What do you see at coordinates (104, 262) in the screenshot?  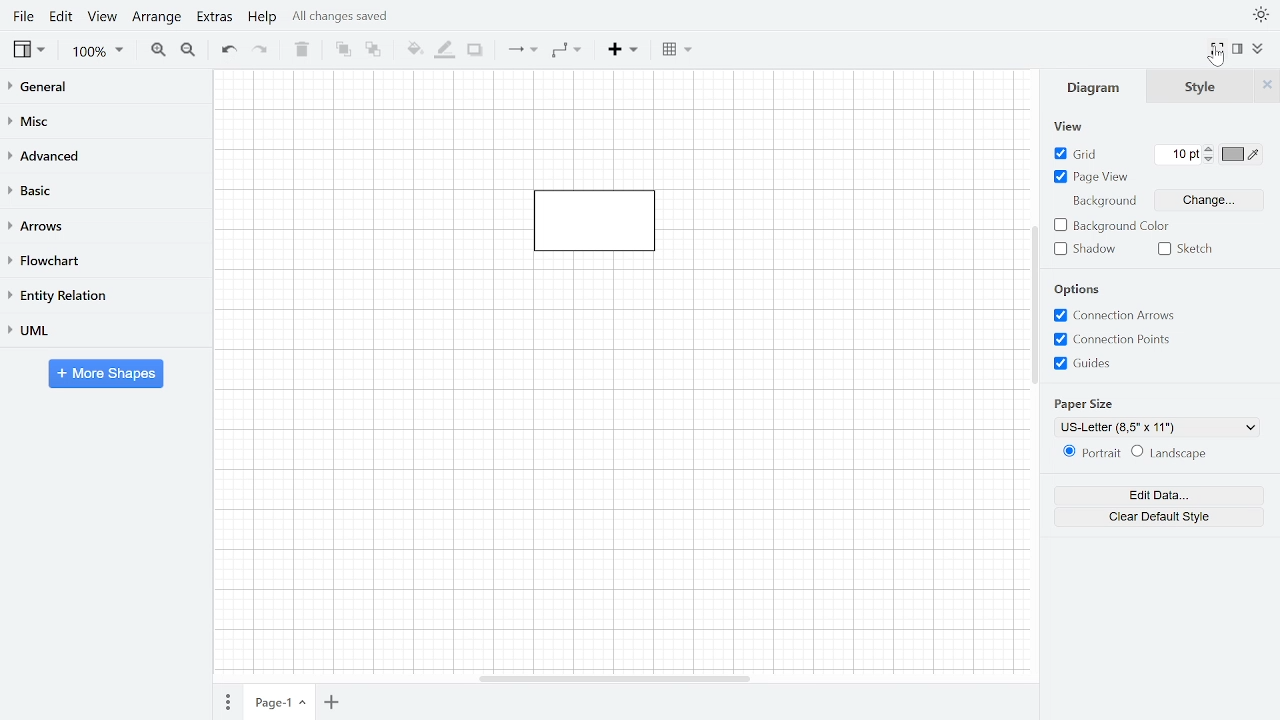 I see `Flowchart` at bounding box center [104, 262].